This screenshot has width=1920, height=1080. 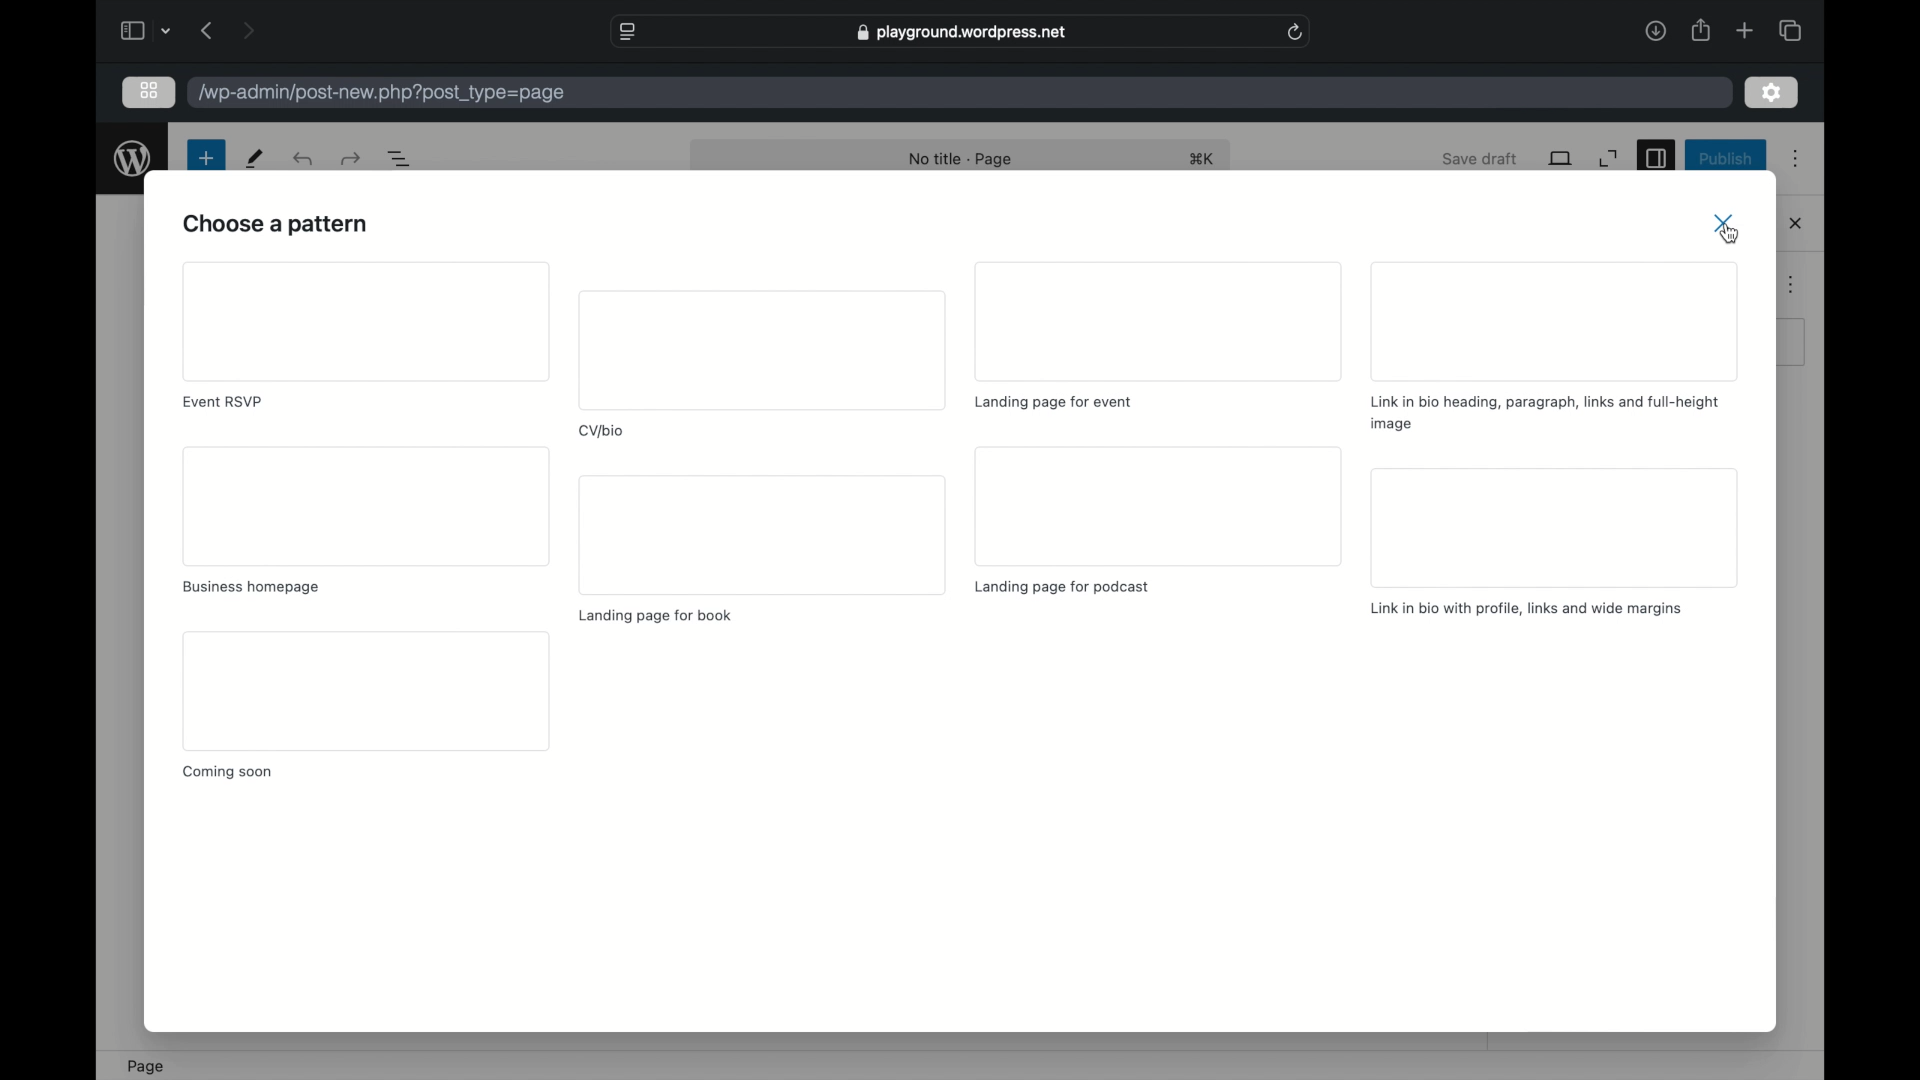 What do you see at coordinates (1546, 413) in the screenshot?
I see `link i  bio heading, paragraph, links and full- height image` at bounding box center [1546, 413].